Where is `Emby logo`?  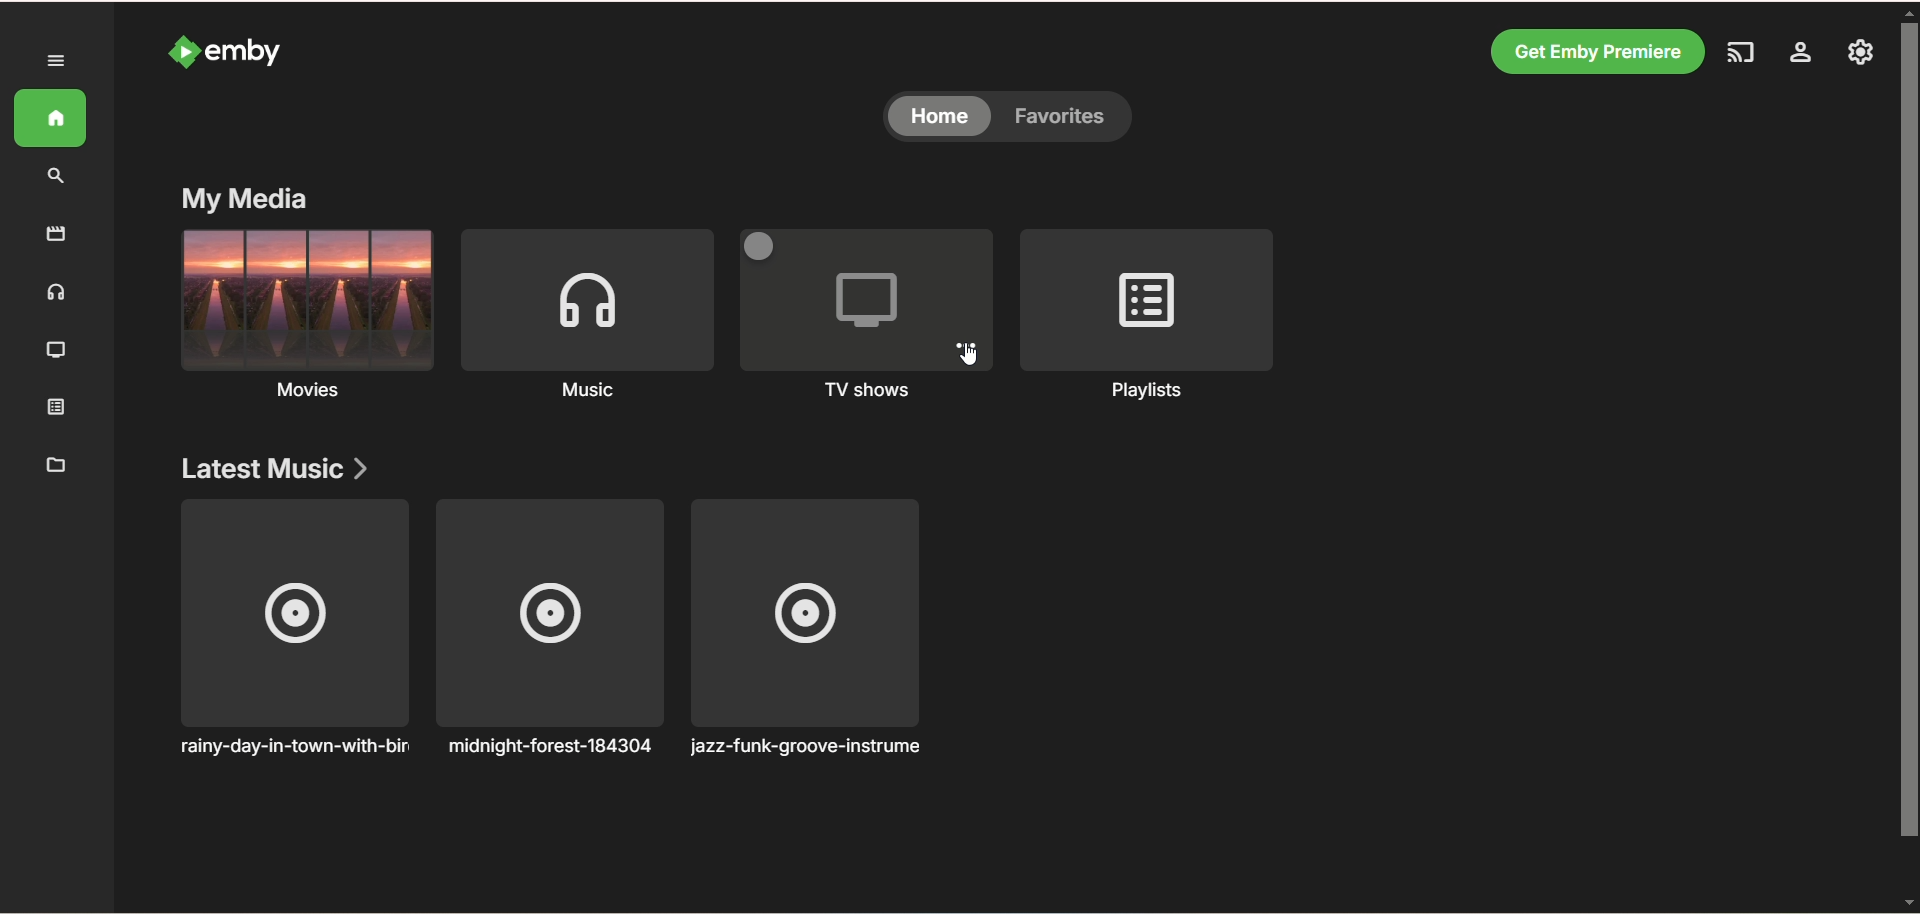
Emby logo is located at coordinates (183, 51).